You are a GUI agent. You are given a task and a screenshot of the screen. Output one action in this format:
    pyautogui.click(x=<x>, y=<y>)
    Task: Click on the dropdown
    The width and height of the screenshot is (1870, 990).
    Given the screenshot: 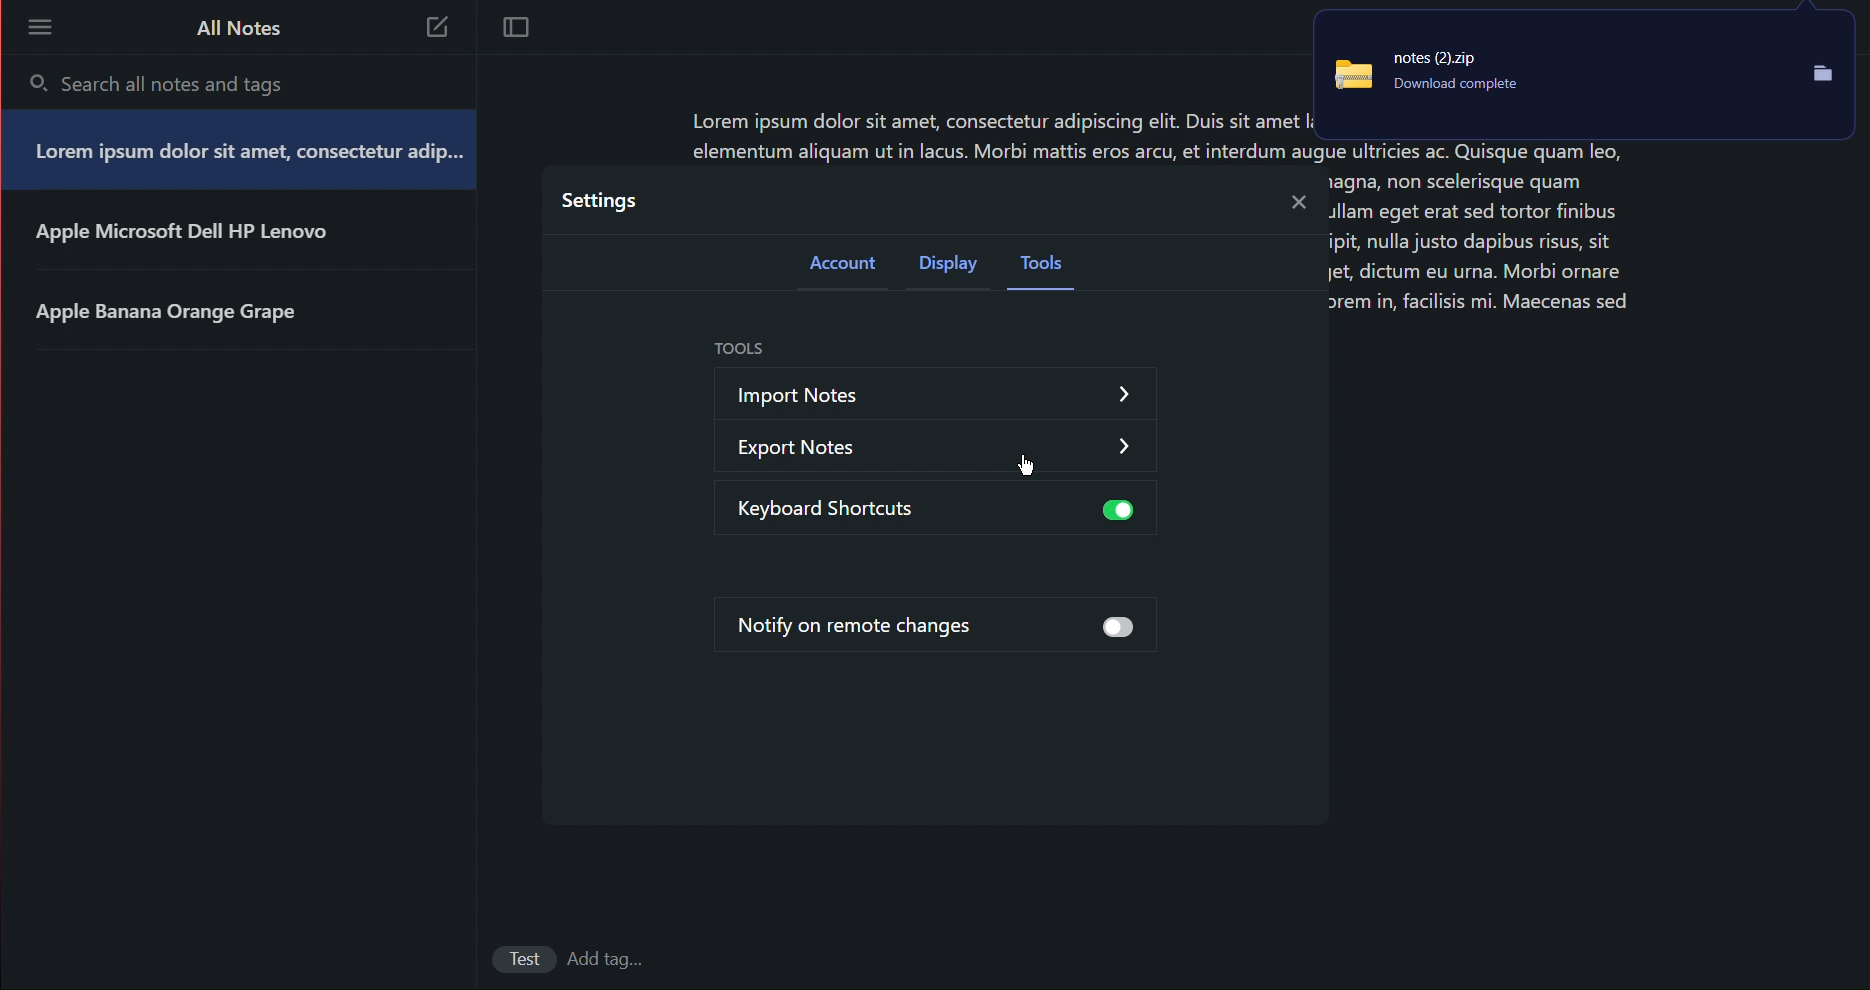 What is the action you would take?
    pyautogui.click(x=1125, y=394)
    